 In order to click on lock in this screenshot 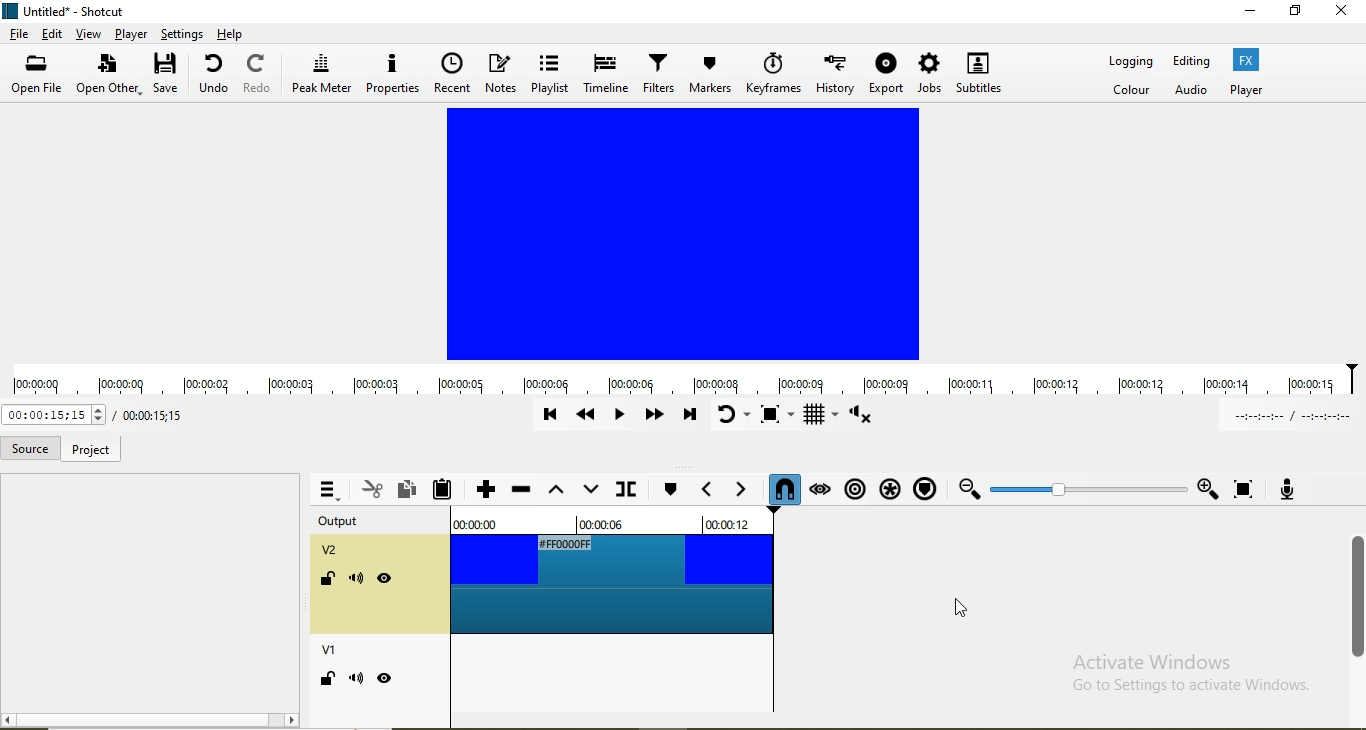, I will do `click(326, 581)`.